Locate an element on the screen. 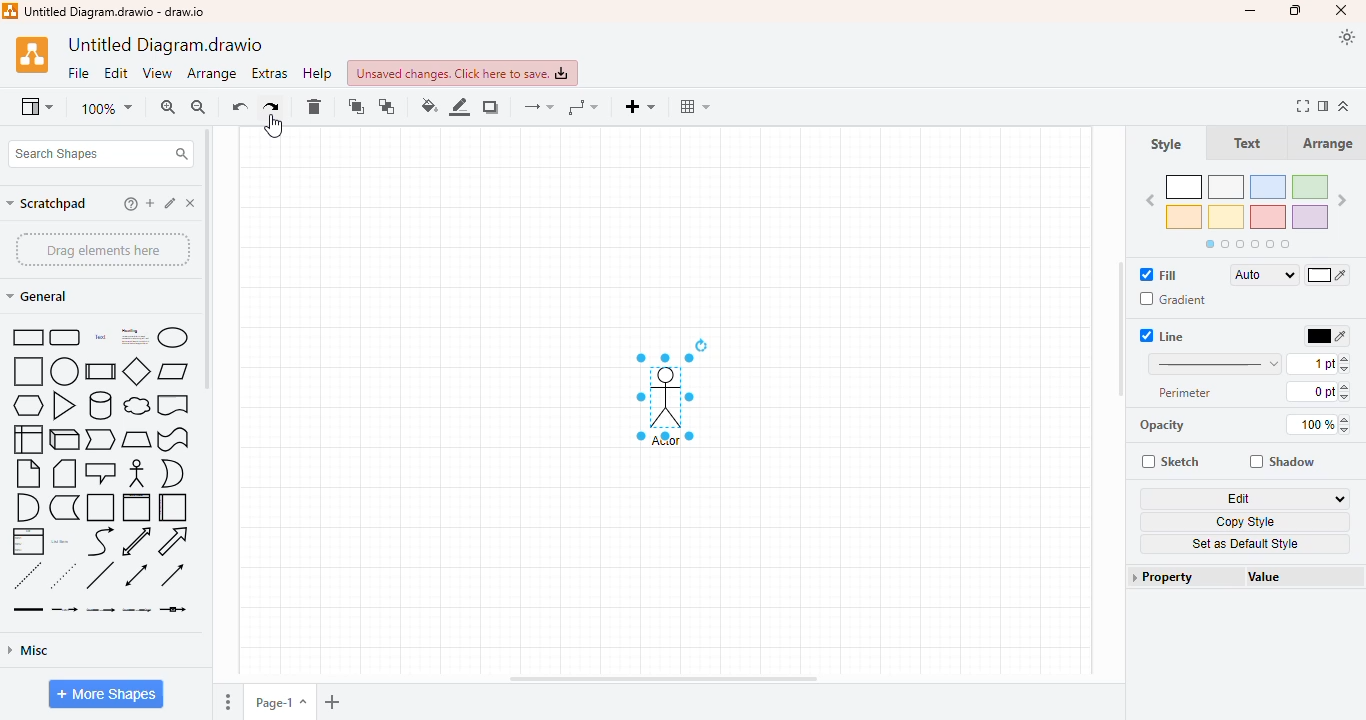 Image resolution: width=1366 pixels, height=720 pixels. edit is located at coordinates (117, 74).